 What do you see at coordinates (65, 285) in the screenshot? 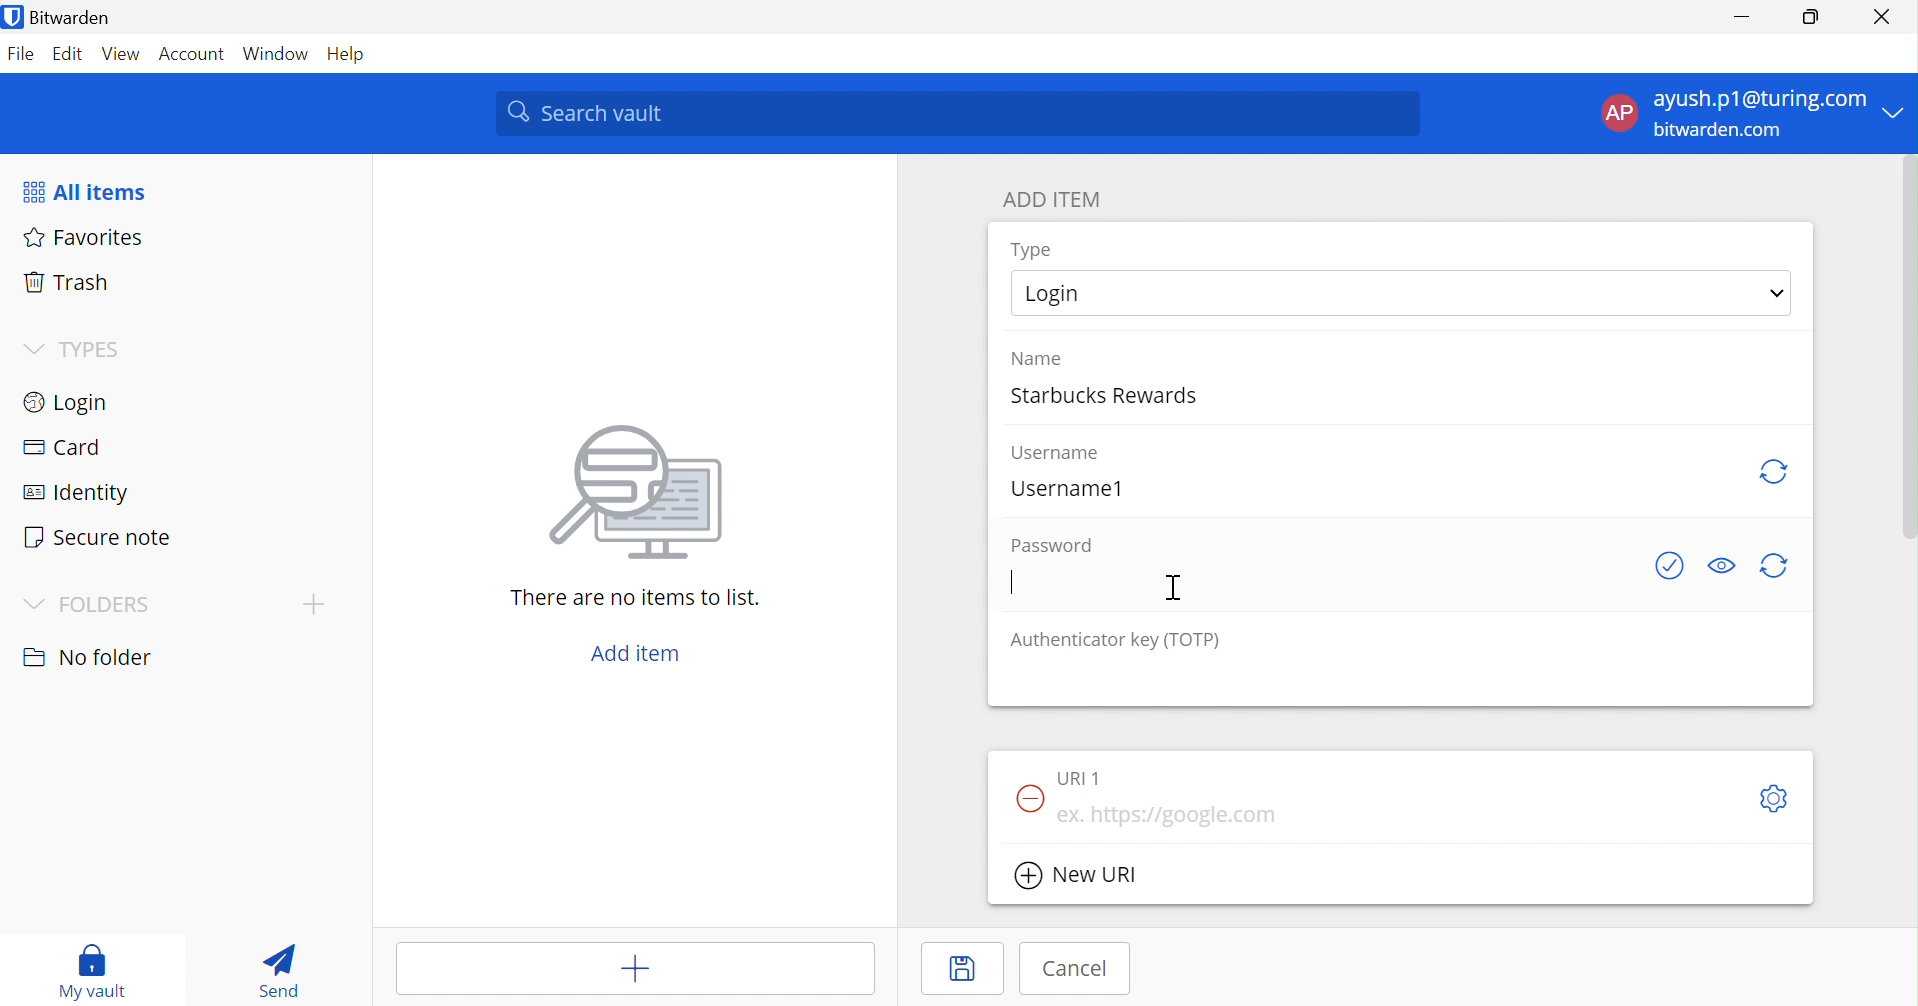
I see `Trash` at bounding box center [65, 285].